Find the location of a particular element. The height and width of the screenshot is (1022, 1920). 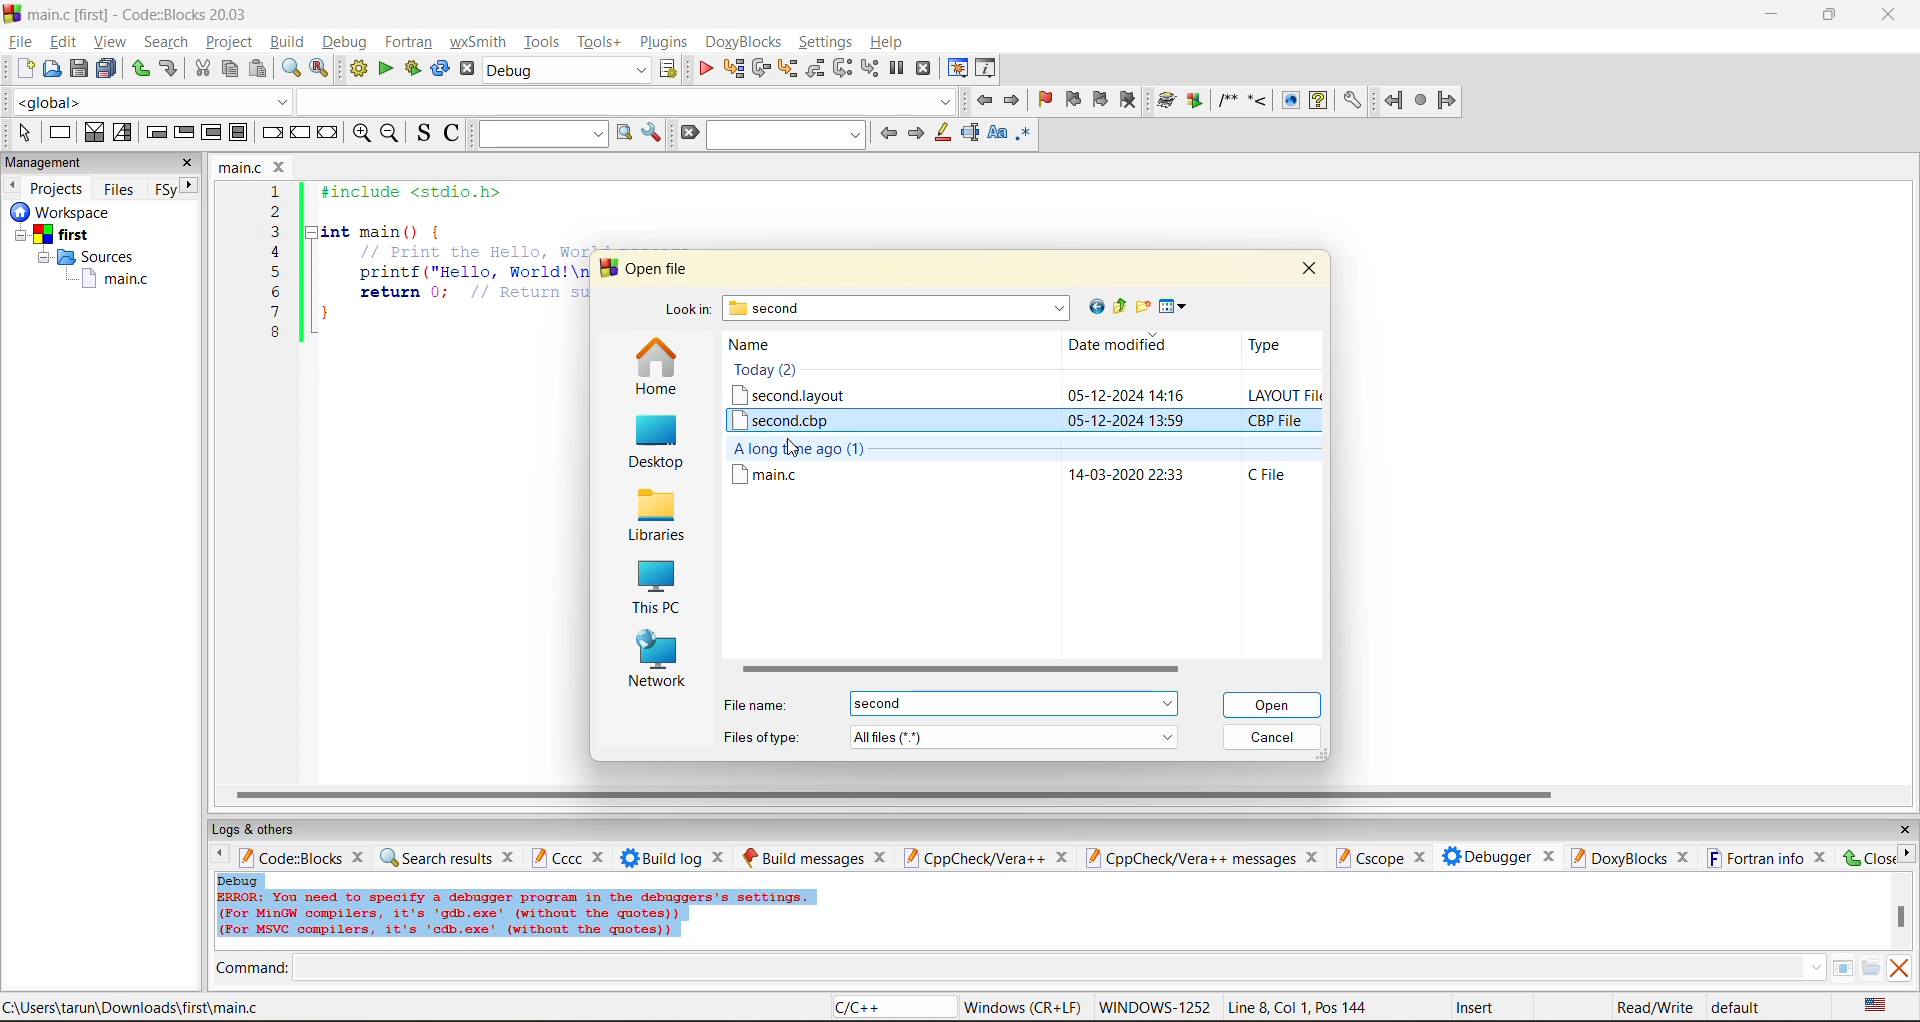

close is located at coordinates (1549, 854).